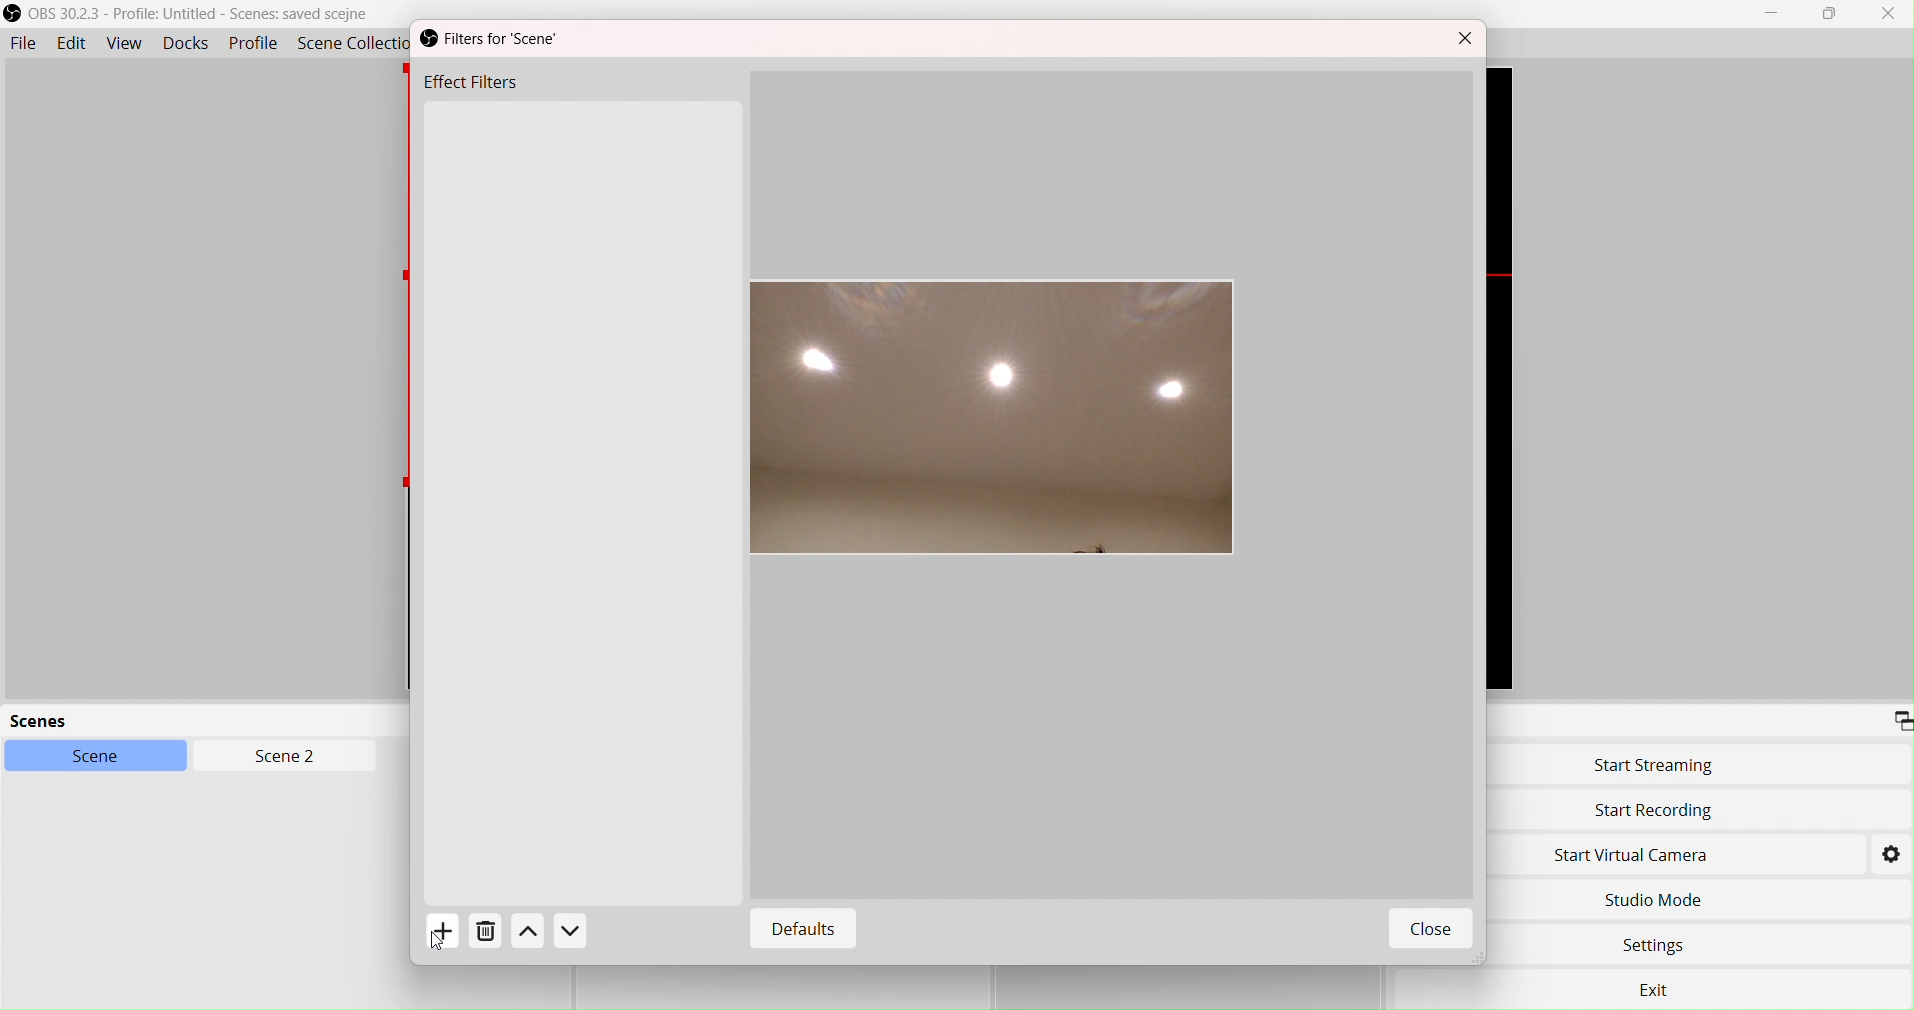 Image resolution: width=1914 pixels, height=1010 pixels. What do you see at coordinates (1772, 13) in the screenshot?
I see `Minimize` at bounding box center [1772, 13].